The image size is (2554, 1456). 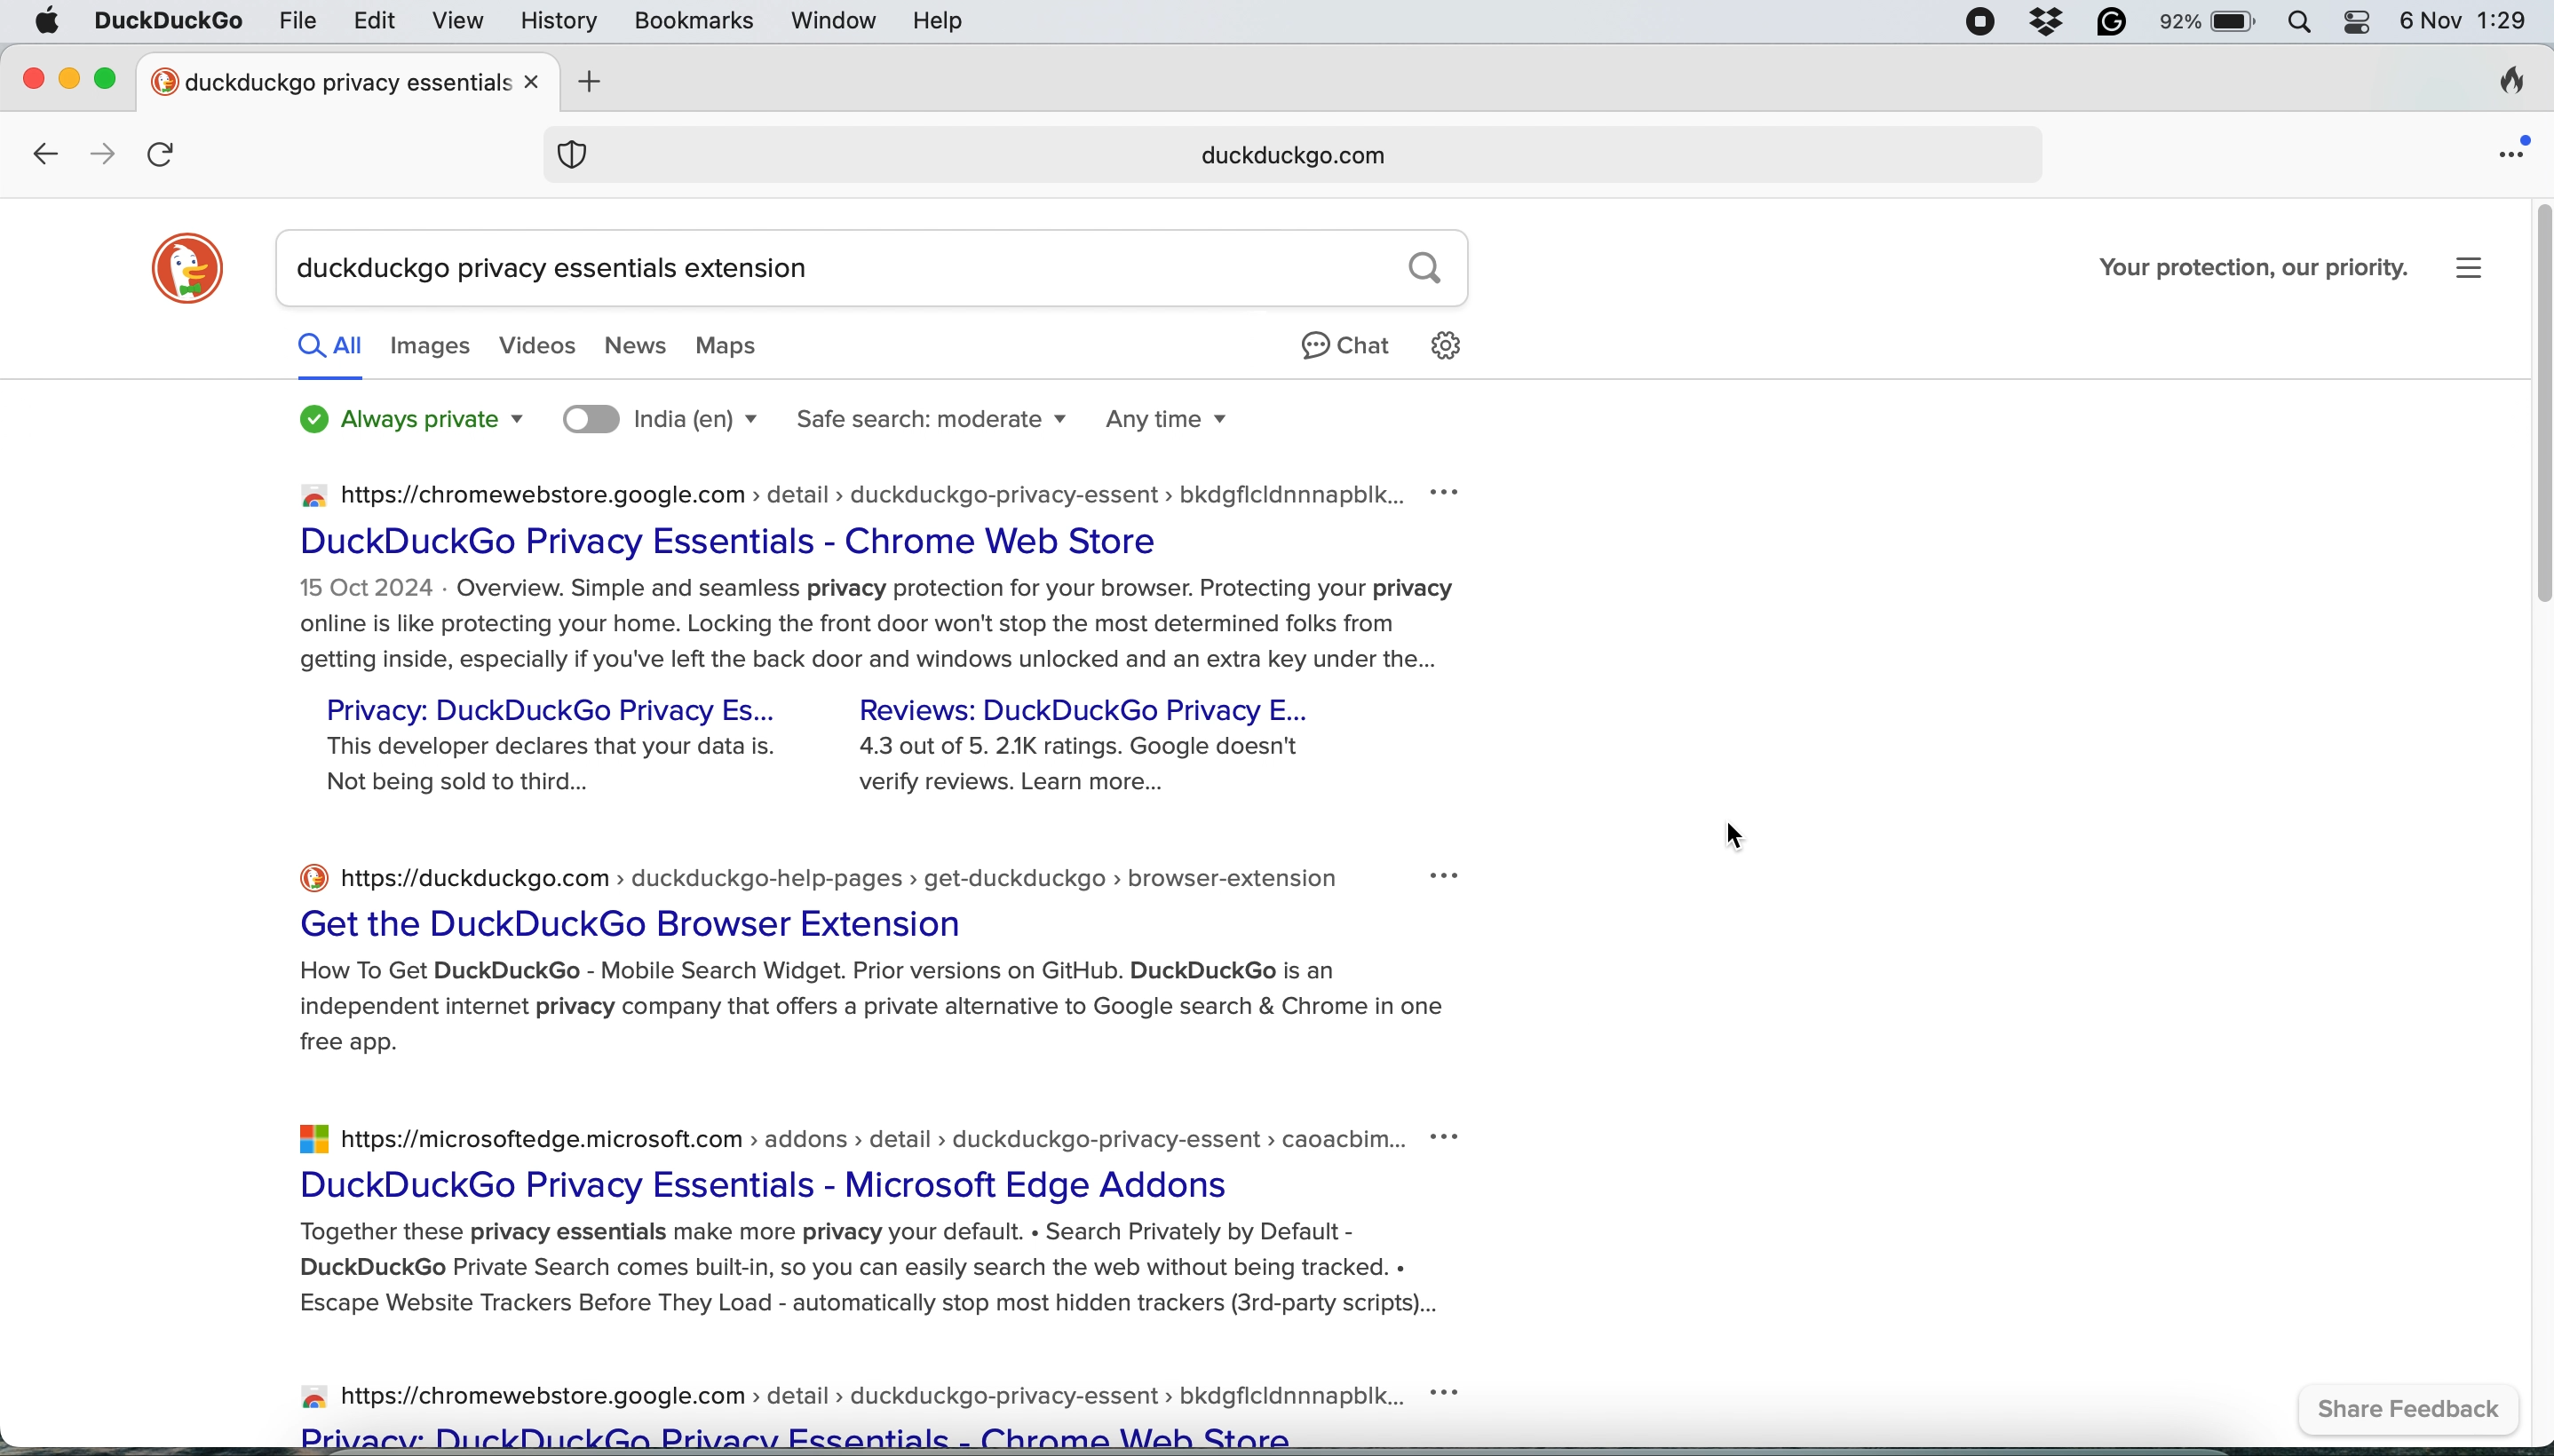 What do you see at coordinates (875, 1011) in the screenshot?
I see `How To Get DuckDuckGo - Mobile Search Widget. Prior versions on GitHub. DuckDuckGo is an
independent internet privacy company that offers a private alternative to Google search & Chrome in one
free app.` at bounding box center [875, 1011].